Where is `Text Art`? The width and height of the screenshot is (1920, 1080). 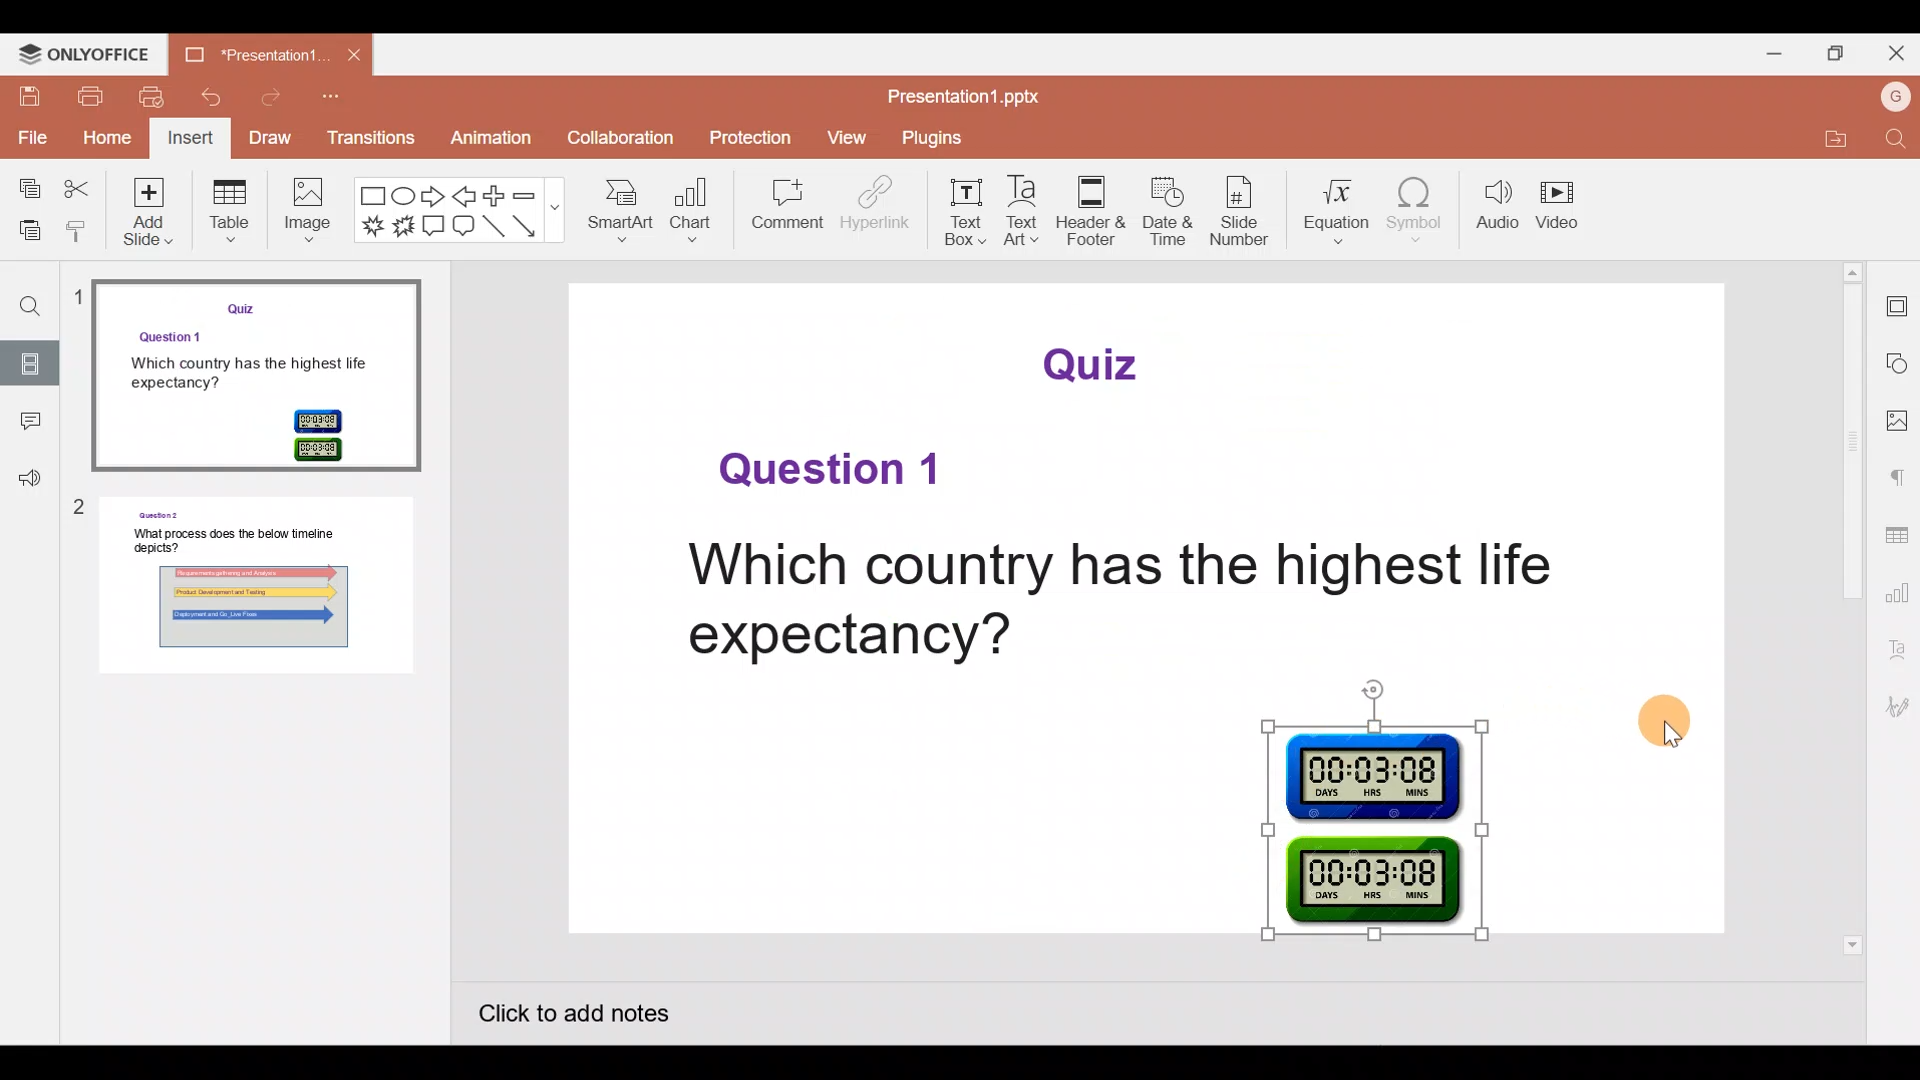
Text Art is located at coordinates (1024, 211).